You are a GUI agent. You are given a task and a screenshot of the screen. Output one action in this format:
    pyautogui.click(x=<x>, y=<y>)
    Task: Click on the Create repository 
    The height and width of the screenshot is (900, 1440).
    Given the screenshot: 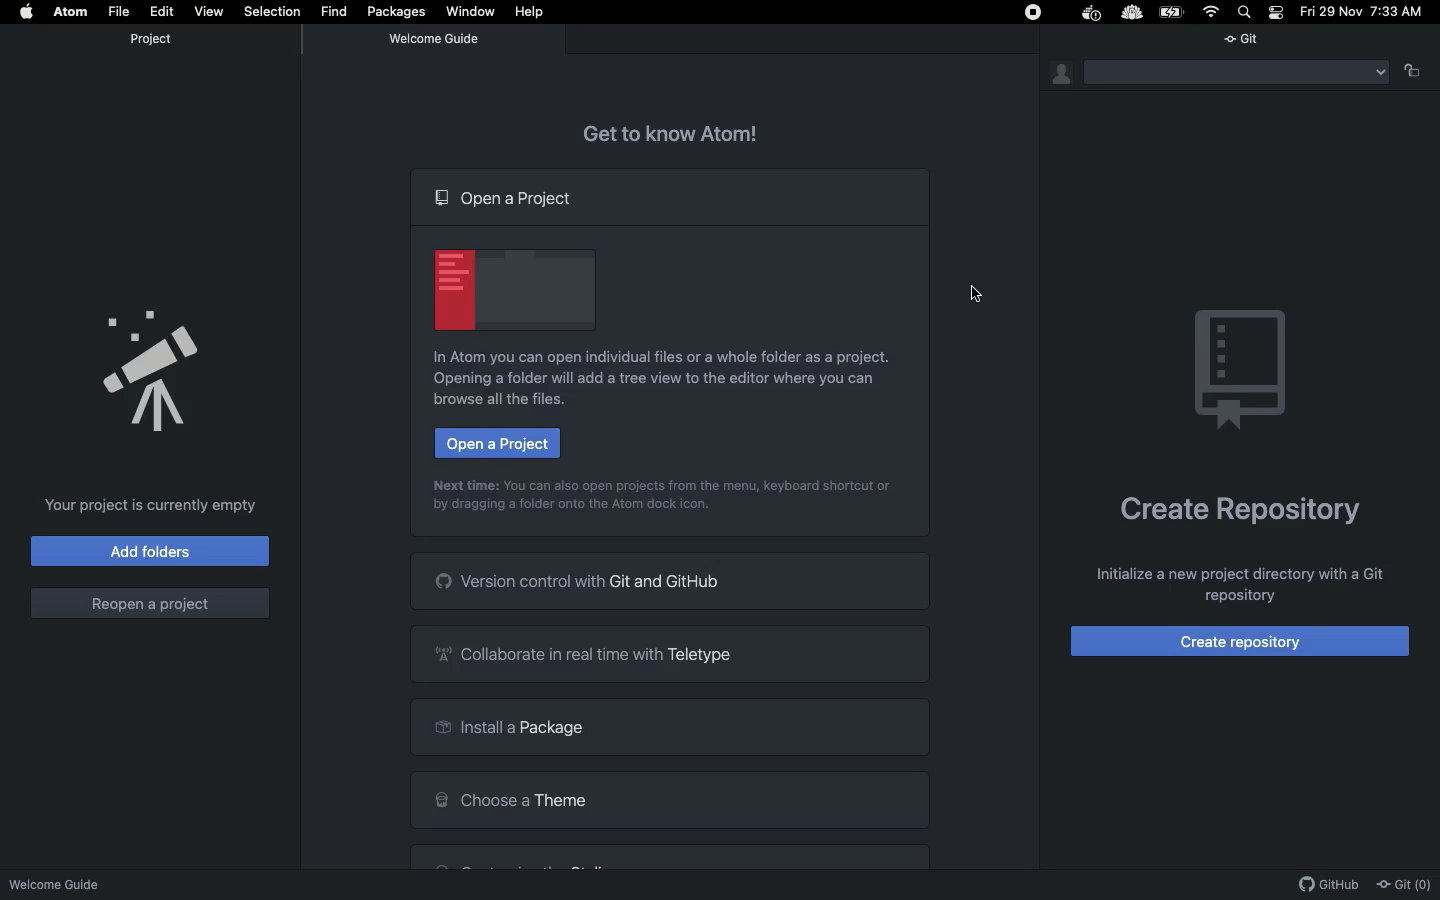 What is the action you would take?
    pyautogui.click(x=1242, y=511)
    